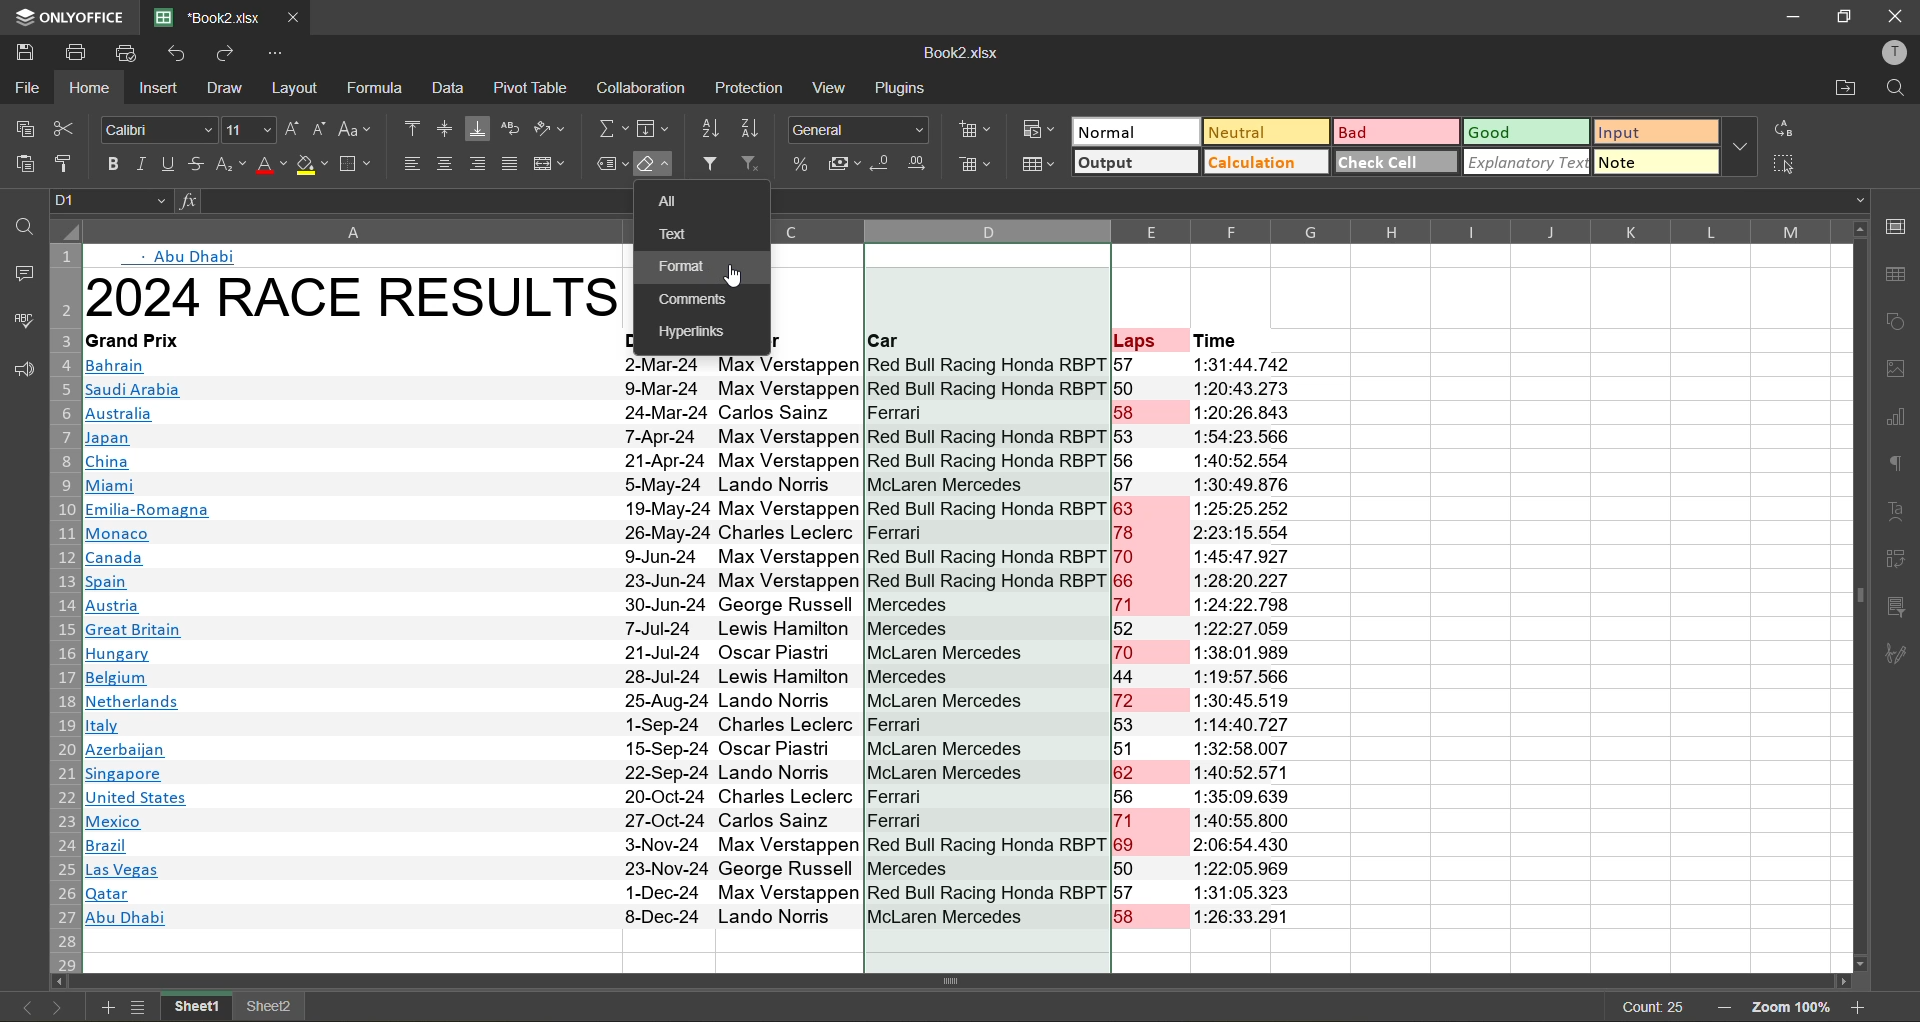 The width and height of the screenshot is (1920, 1022). Describe the element at coordinates (198, 163) in the screenshot. I see `strikethrough` at that location.